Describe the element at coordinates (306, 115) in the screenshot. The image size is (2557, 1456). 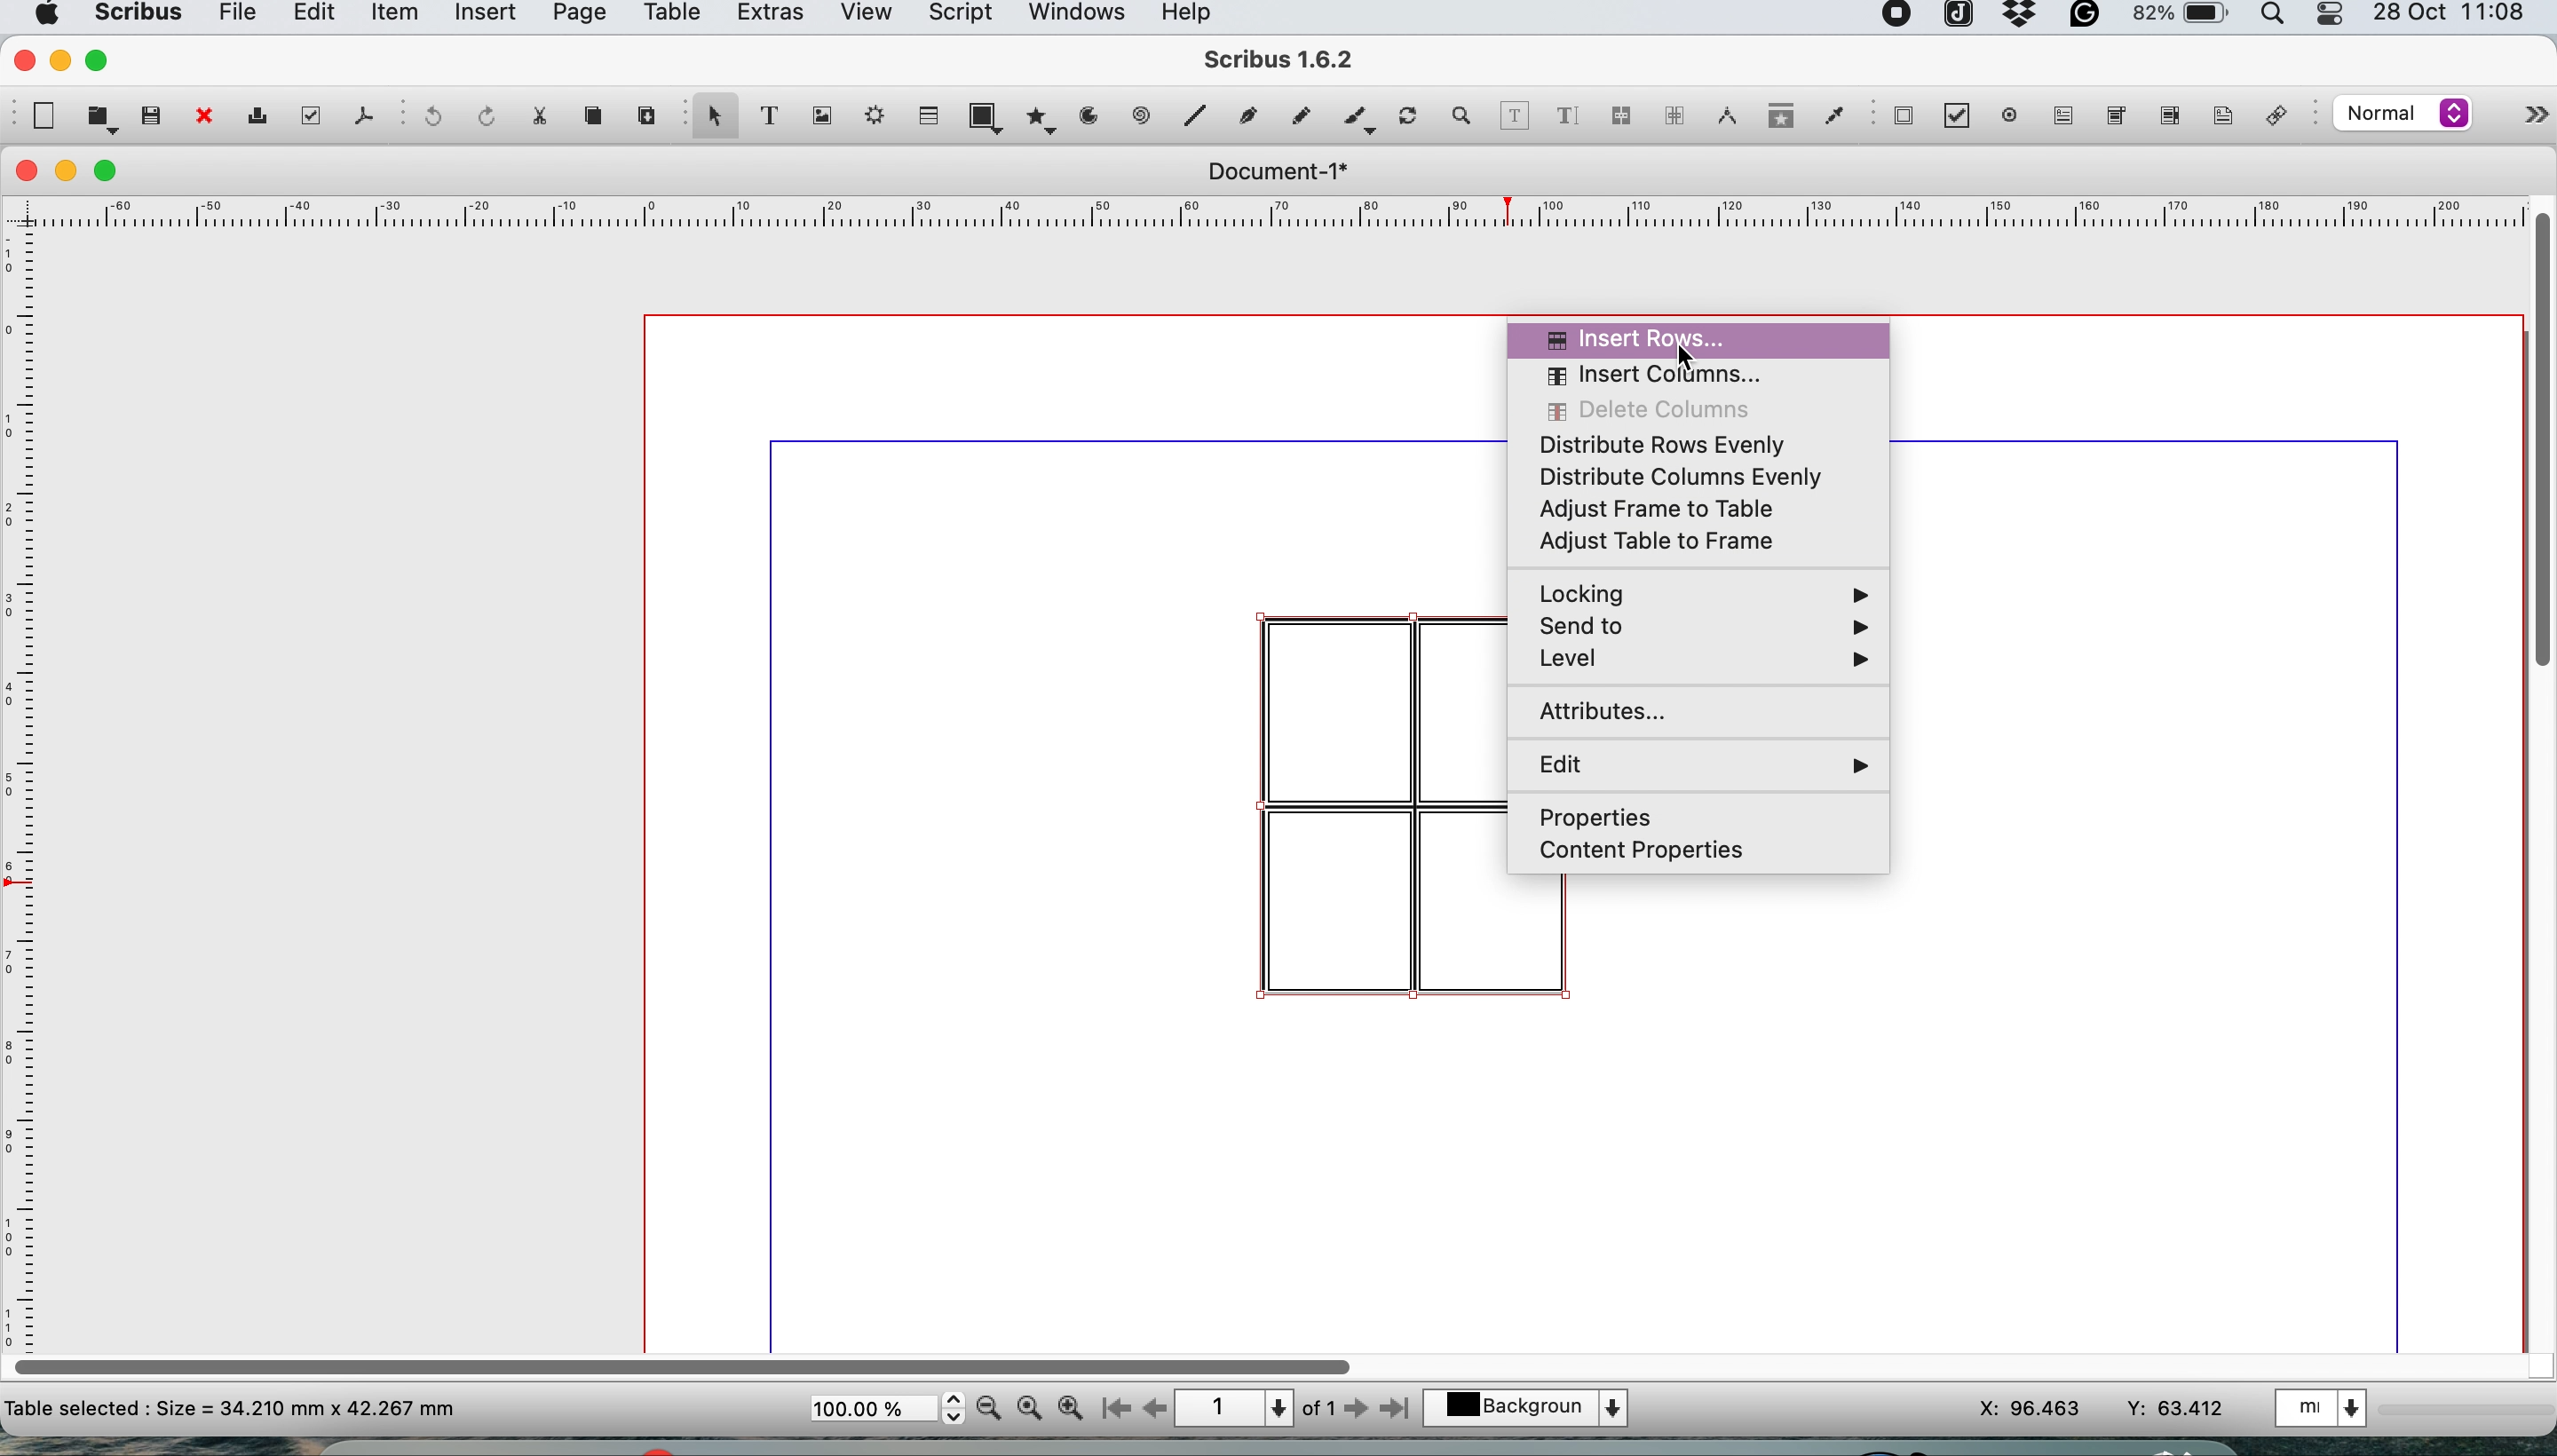
I see `preflight verifier` at that location.